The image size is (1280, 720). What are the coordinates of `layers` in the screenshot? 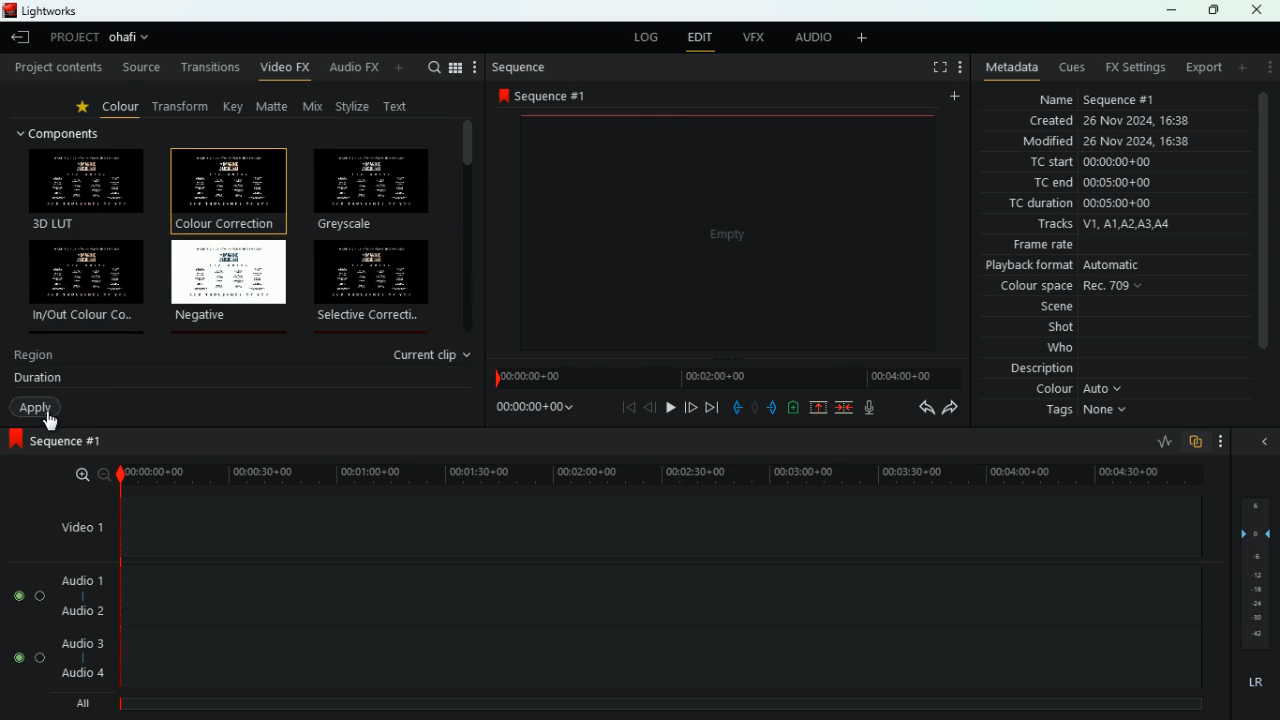 It's located at (1254, 575).